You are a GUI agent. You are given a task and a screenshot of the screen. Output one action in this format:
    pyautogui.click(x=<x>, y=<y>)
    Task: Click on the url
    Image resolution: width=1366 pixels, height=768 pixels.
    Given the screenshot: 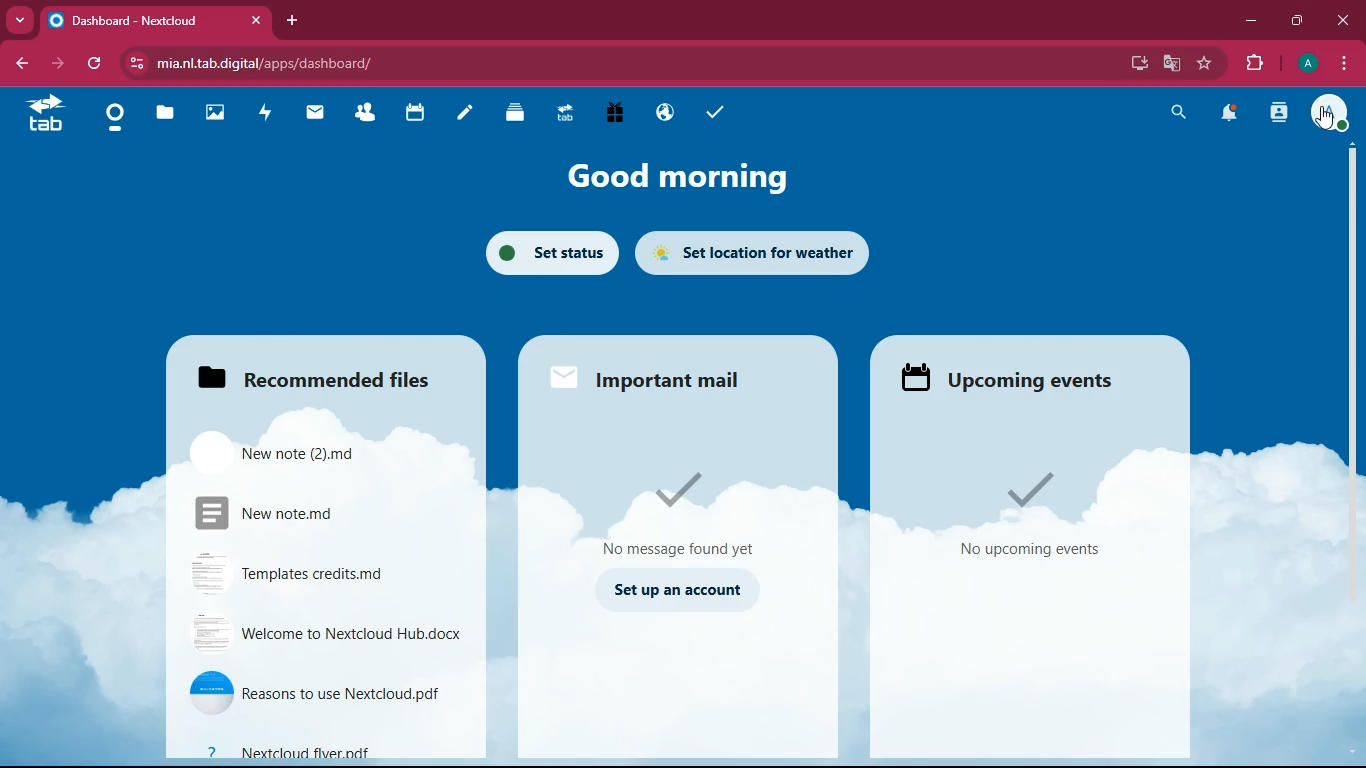 What is the action you would take?
    pyautogui.click(x=298, y=62)
    